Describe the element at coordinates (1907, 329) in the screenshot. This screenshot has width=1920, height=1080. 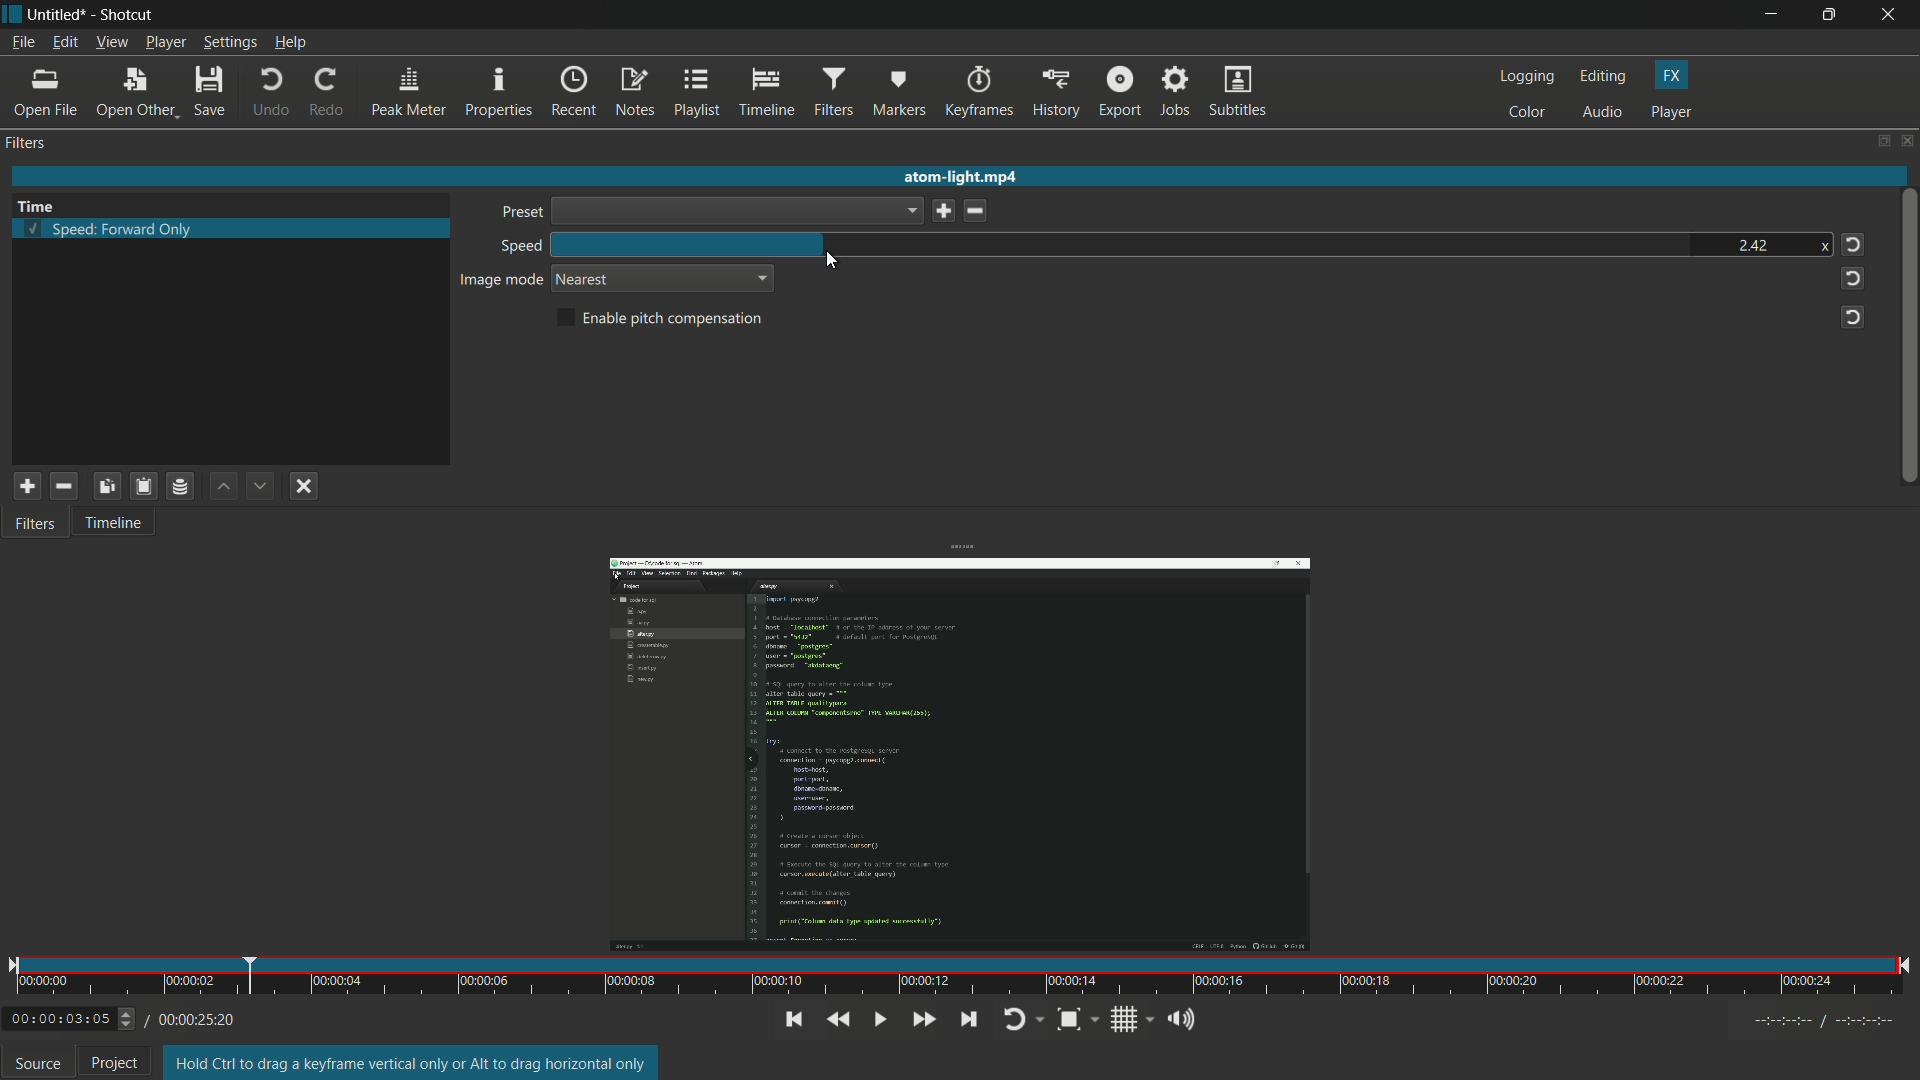
I see `vertical scroll bar` at that location.